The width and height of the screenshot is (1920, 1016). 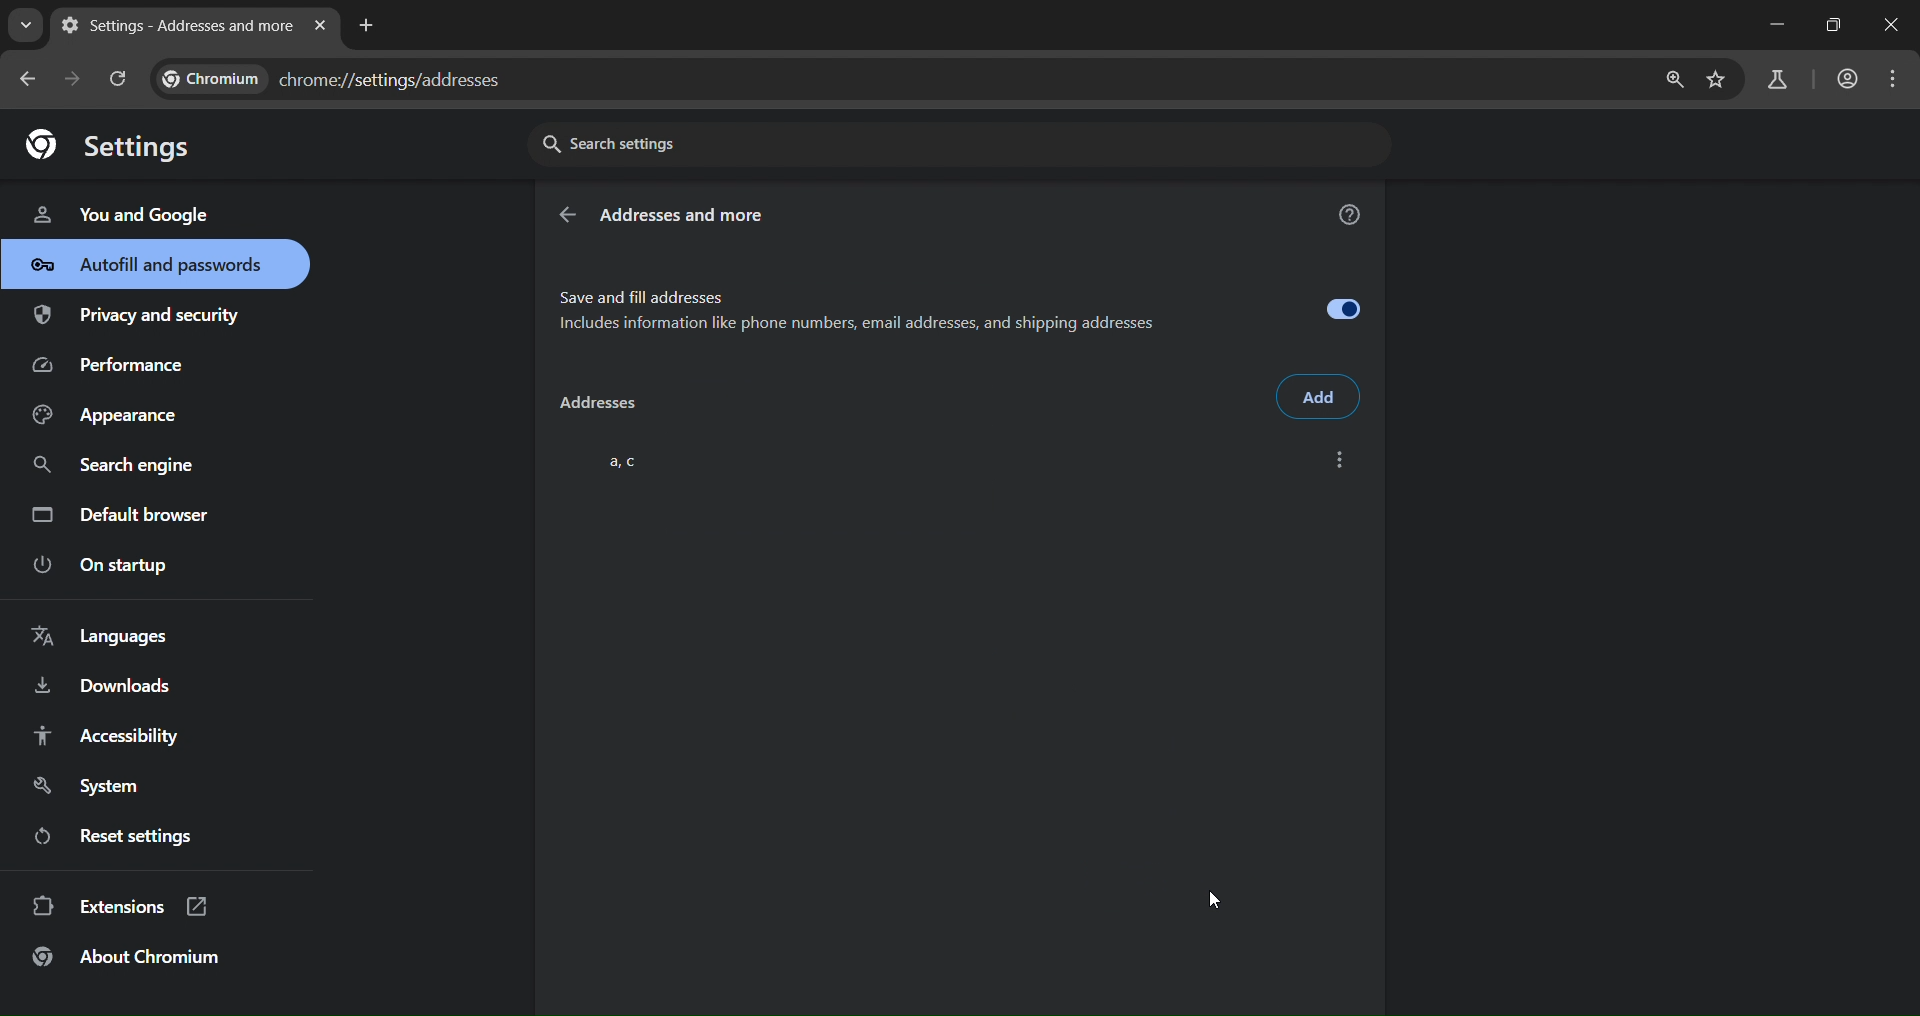 What do you see at coordinates (119, 466) in the screenshot?
I see `search engine` at bounding box center [119, 466].